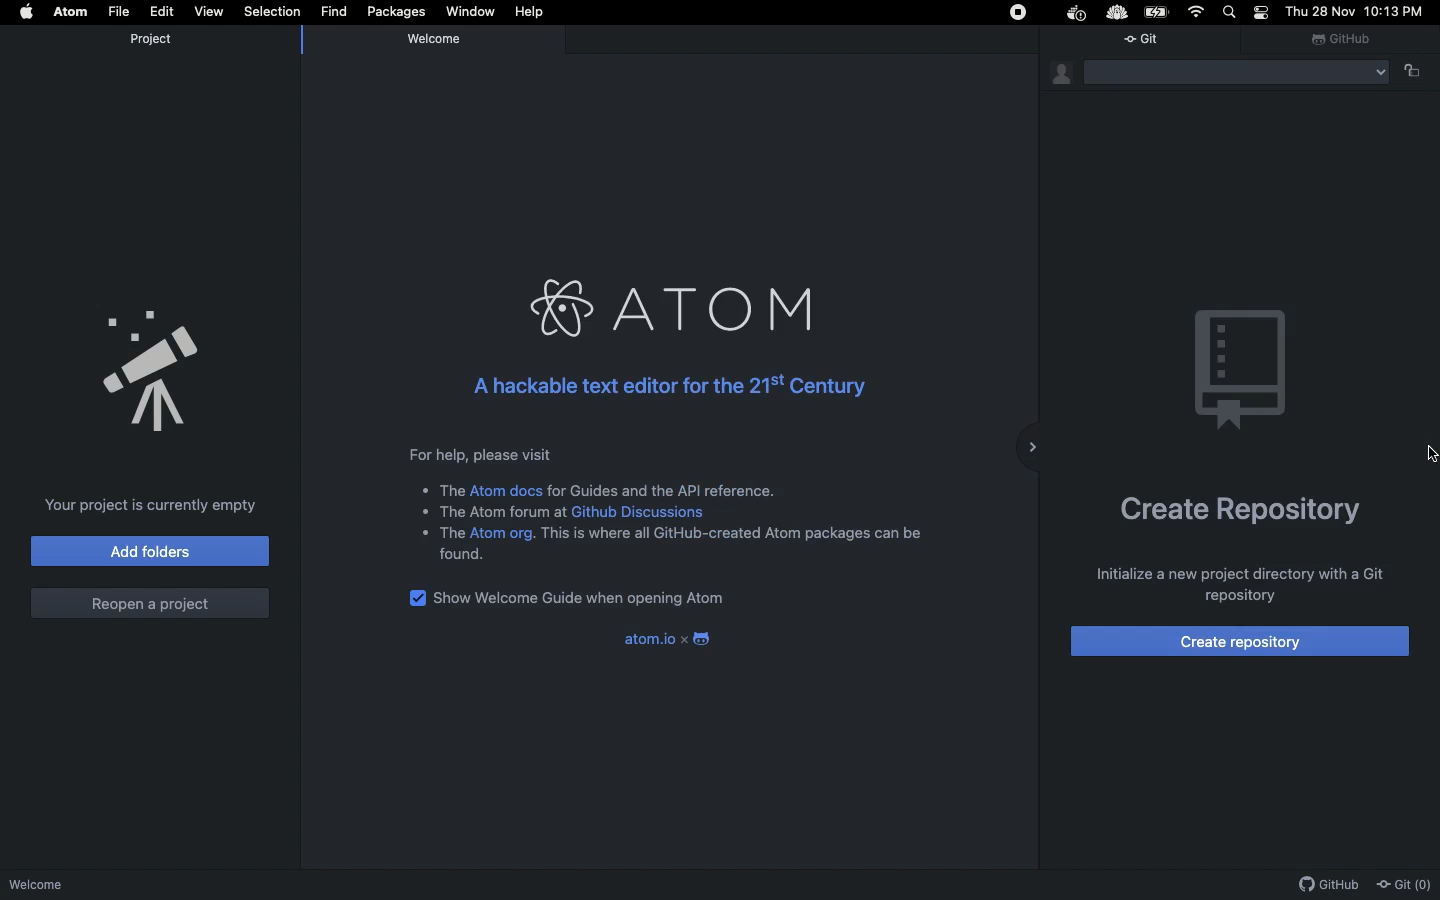 This screenshot has height=900, width=1440. Describe the element at coordinates (444, 44) in the screenshot. I see `Welcome` at that location.